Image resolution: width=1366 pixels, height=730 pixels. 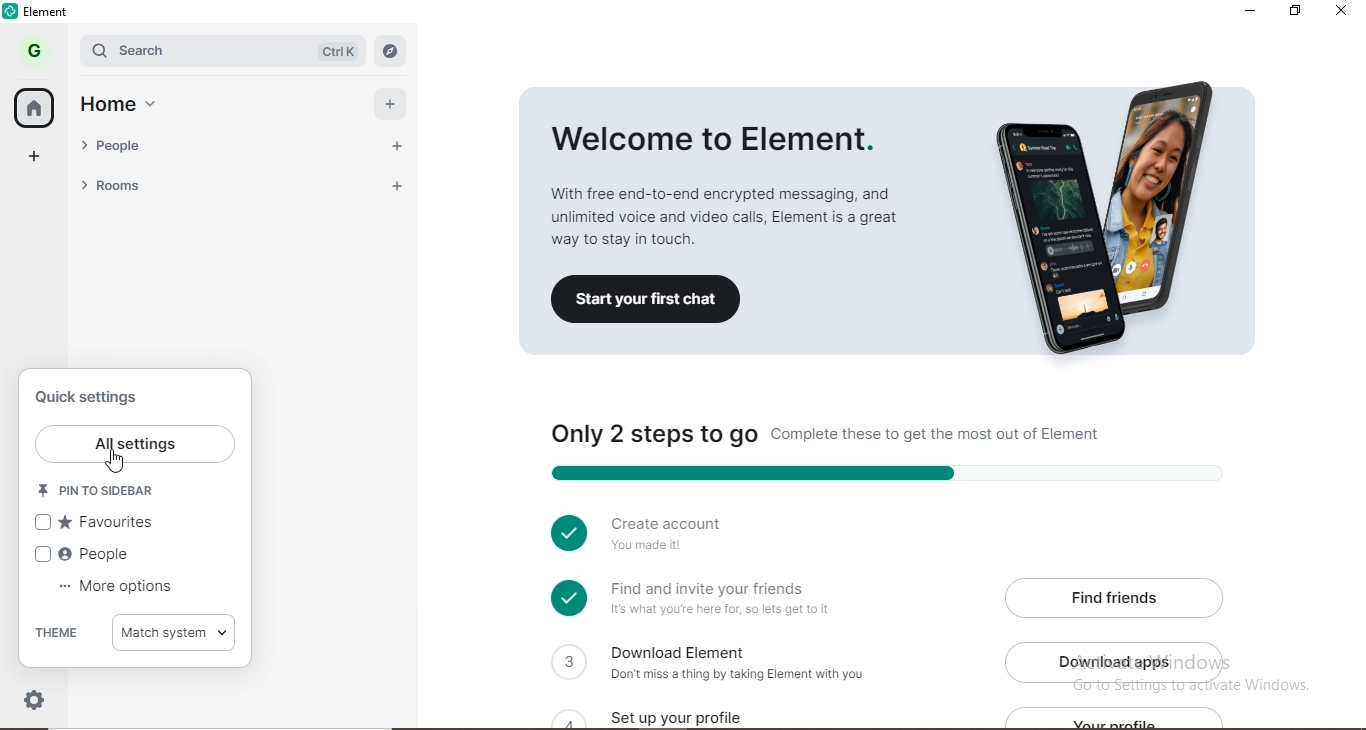 I want to click on Rooms, so click(x=165, y=186).